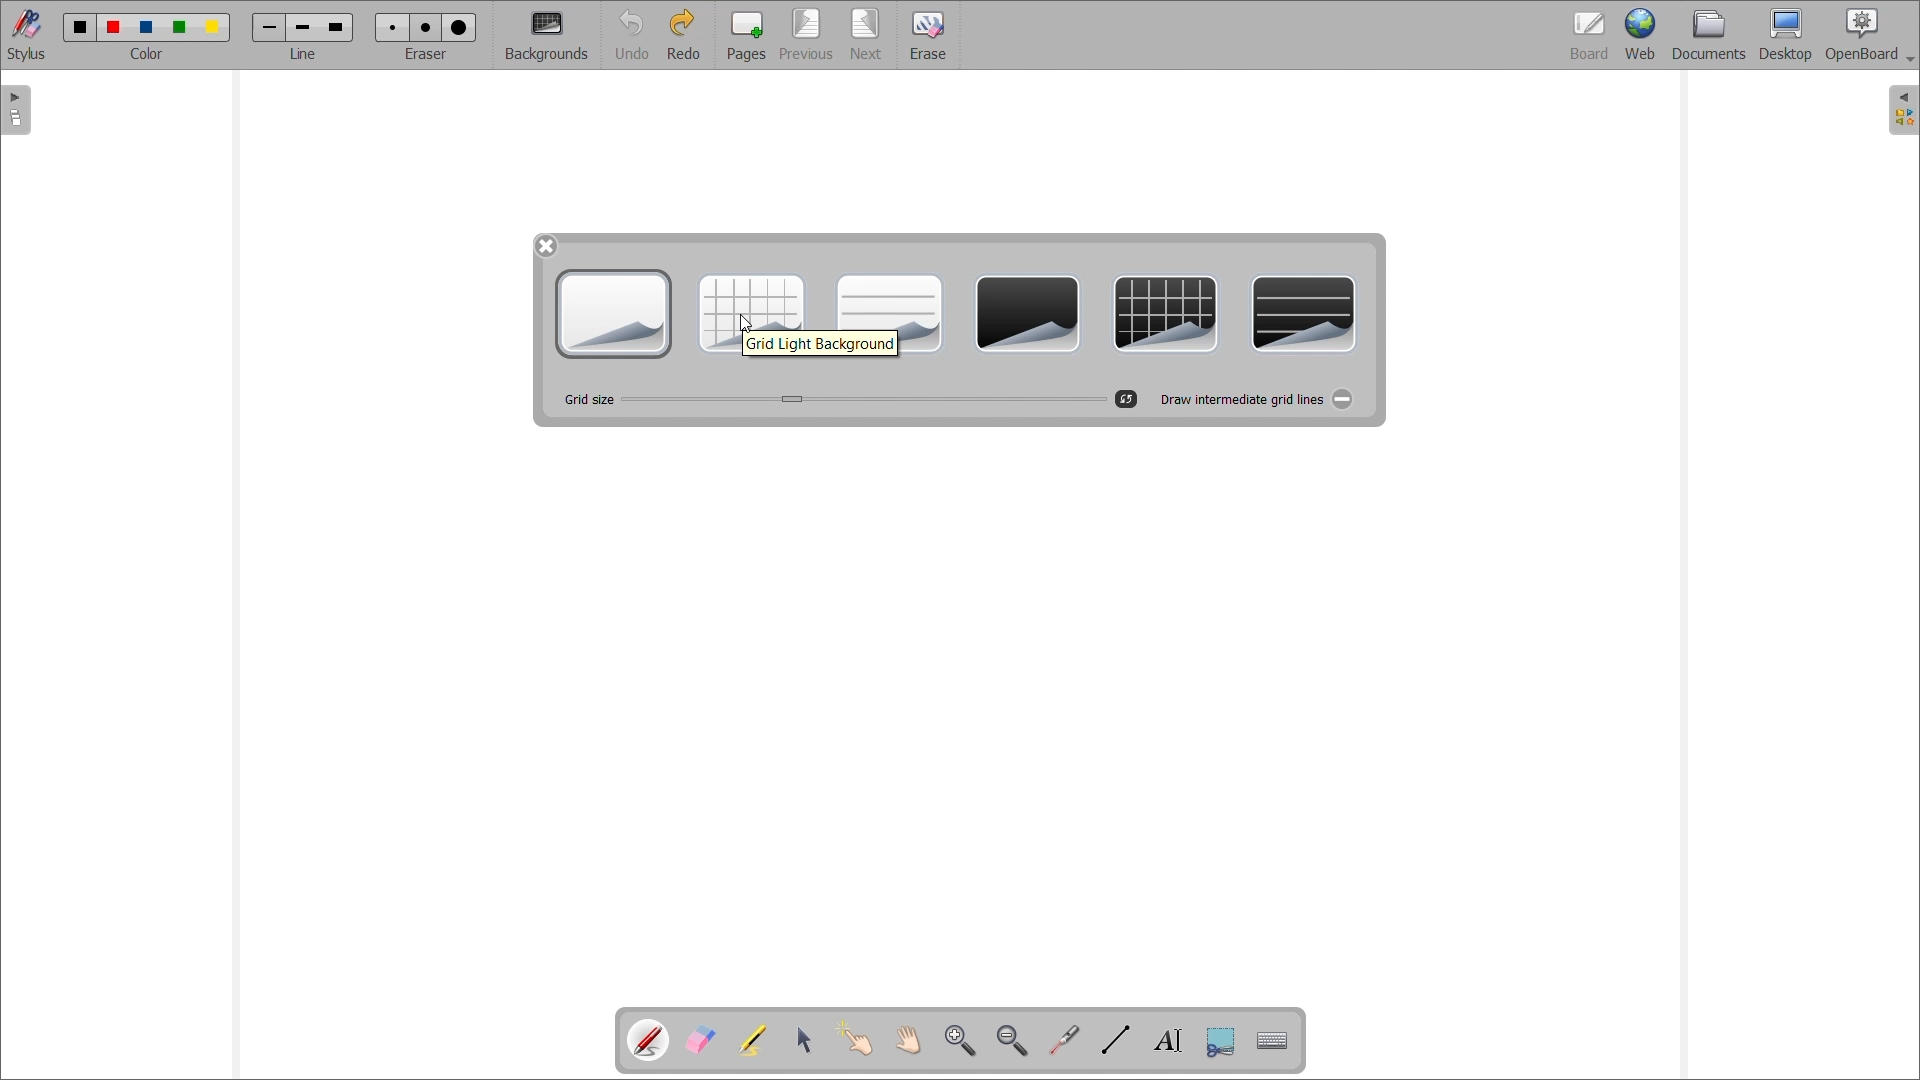 The image size is (1920, 1080). I want to click on Close background options, so click(546, 246).